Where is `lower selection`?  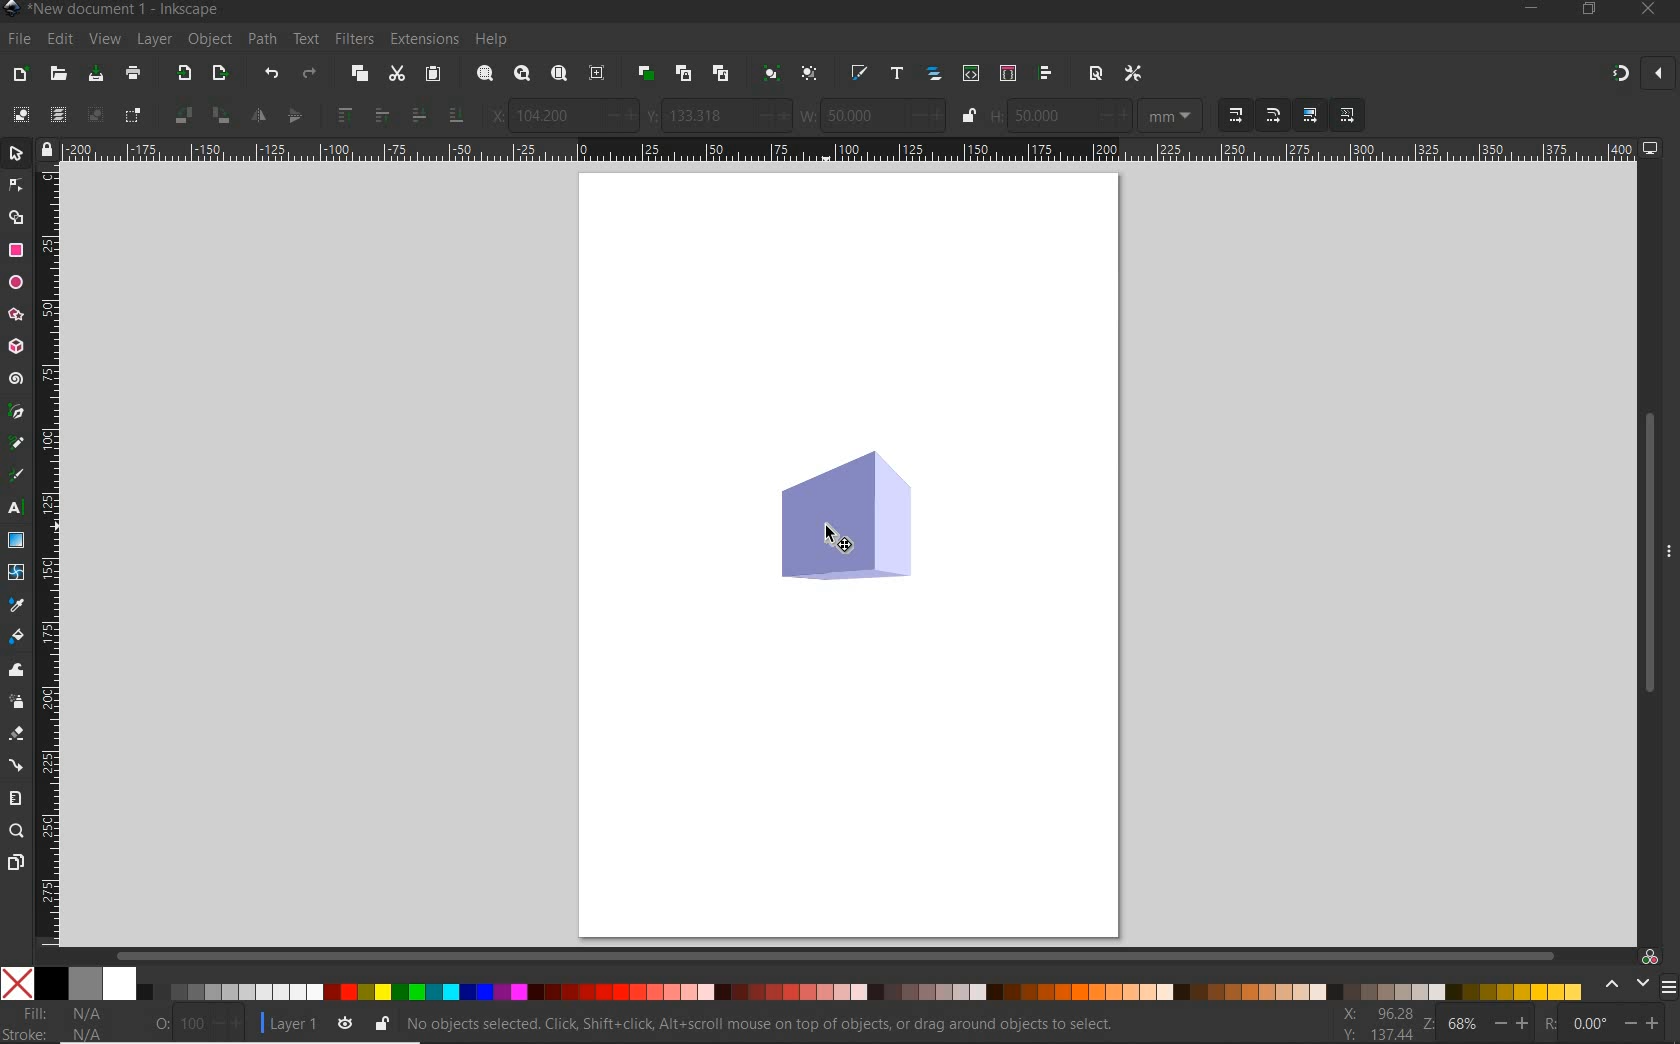
lower selection is located at coordinates (457, 115).